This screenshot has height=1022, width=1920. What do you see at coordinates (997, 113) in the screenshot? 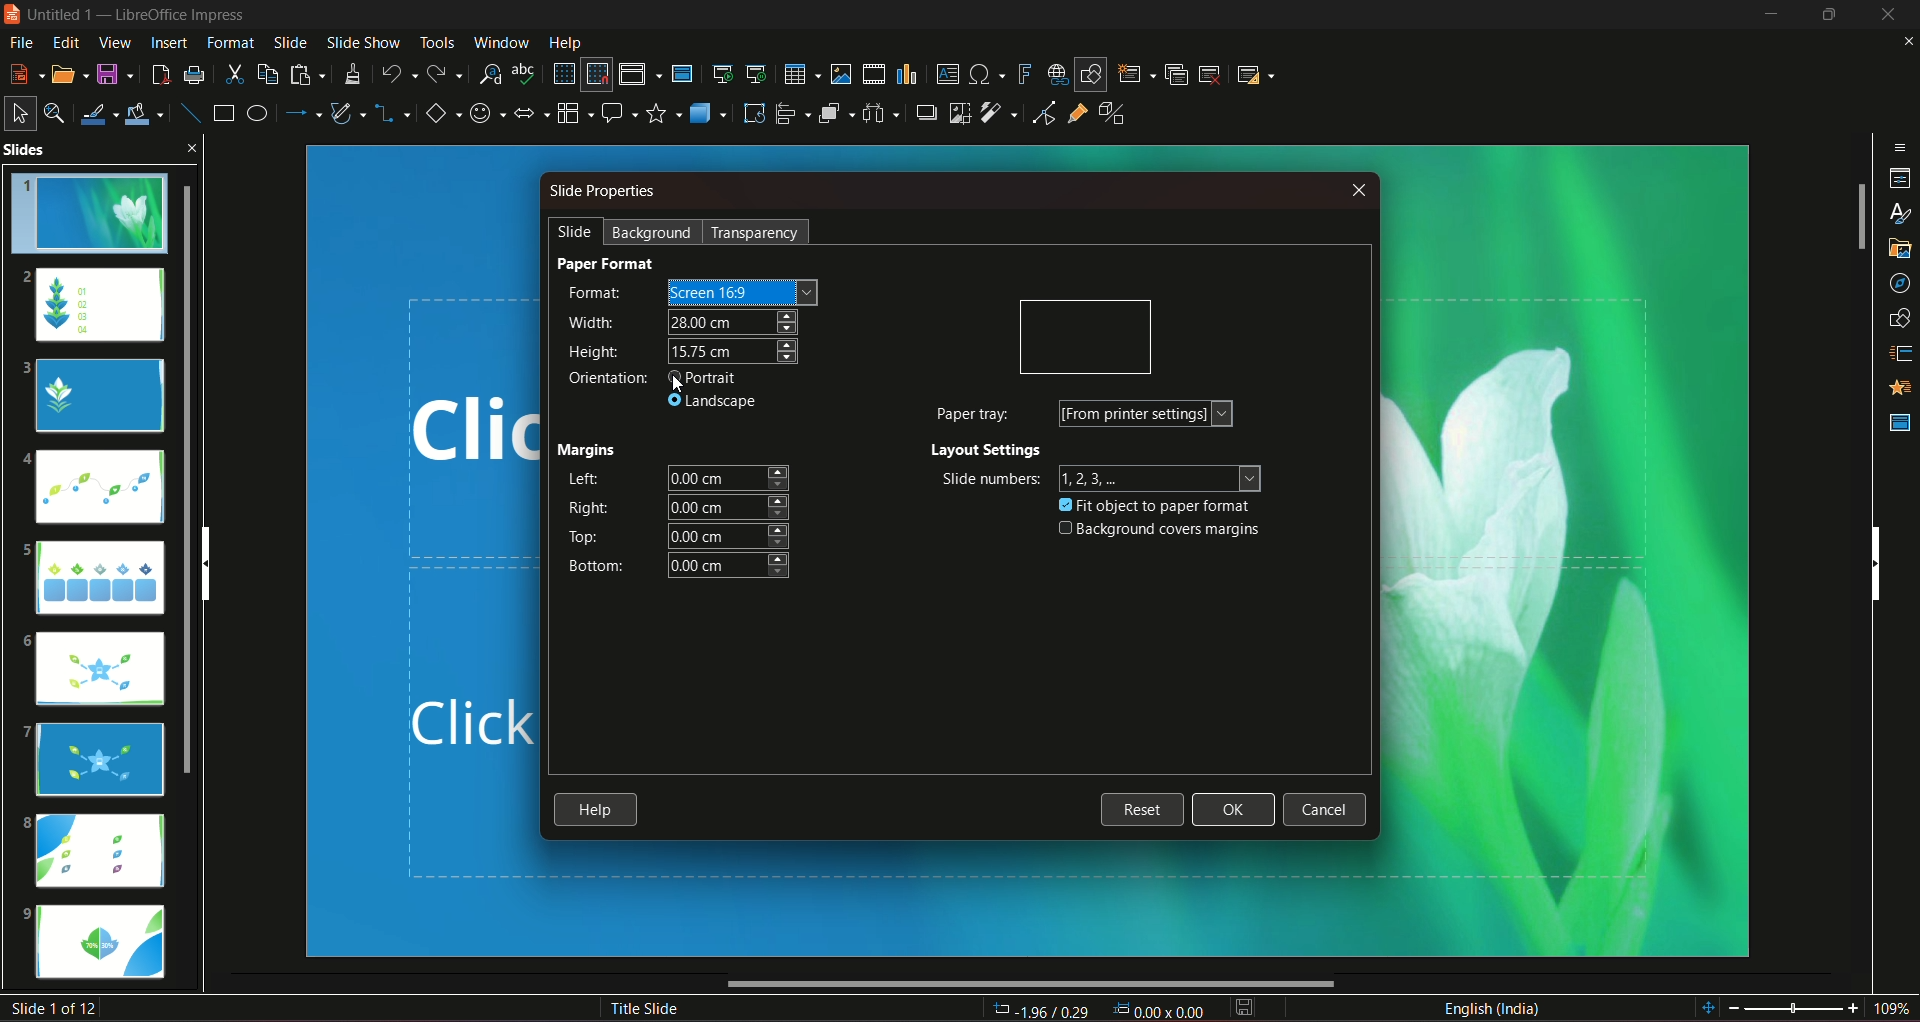
I see `filter` at bounding box center [997, 113].